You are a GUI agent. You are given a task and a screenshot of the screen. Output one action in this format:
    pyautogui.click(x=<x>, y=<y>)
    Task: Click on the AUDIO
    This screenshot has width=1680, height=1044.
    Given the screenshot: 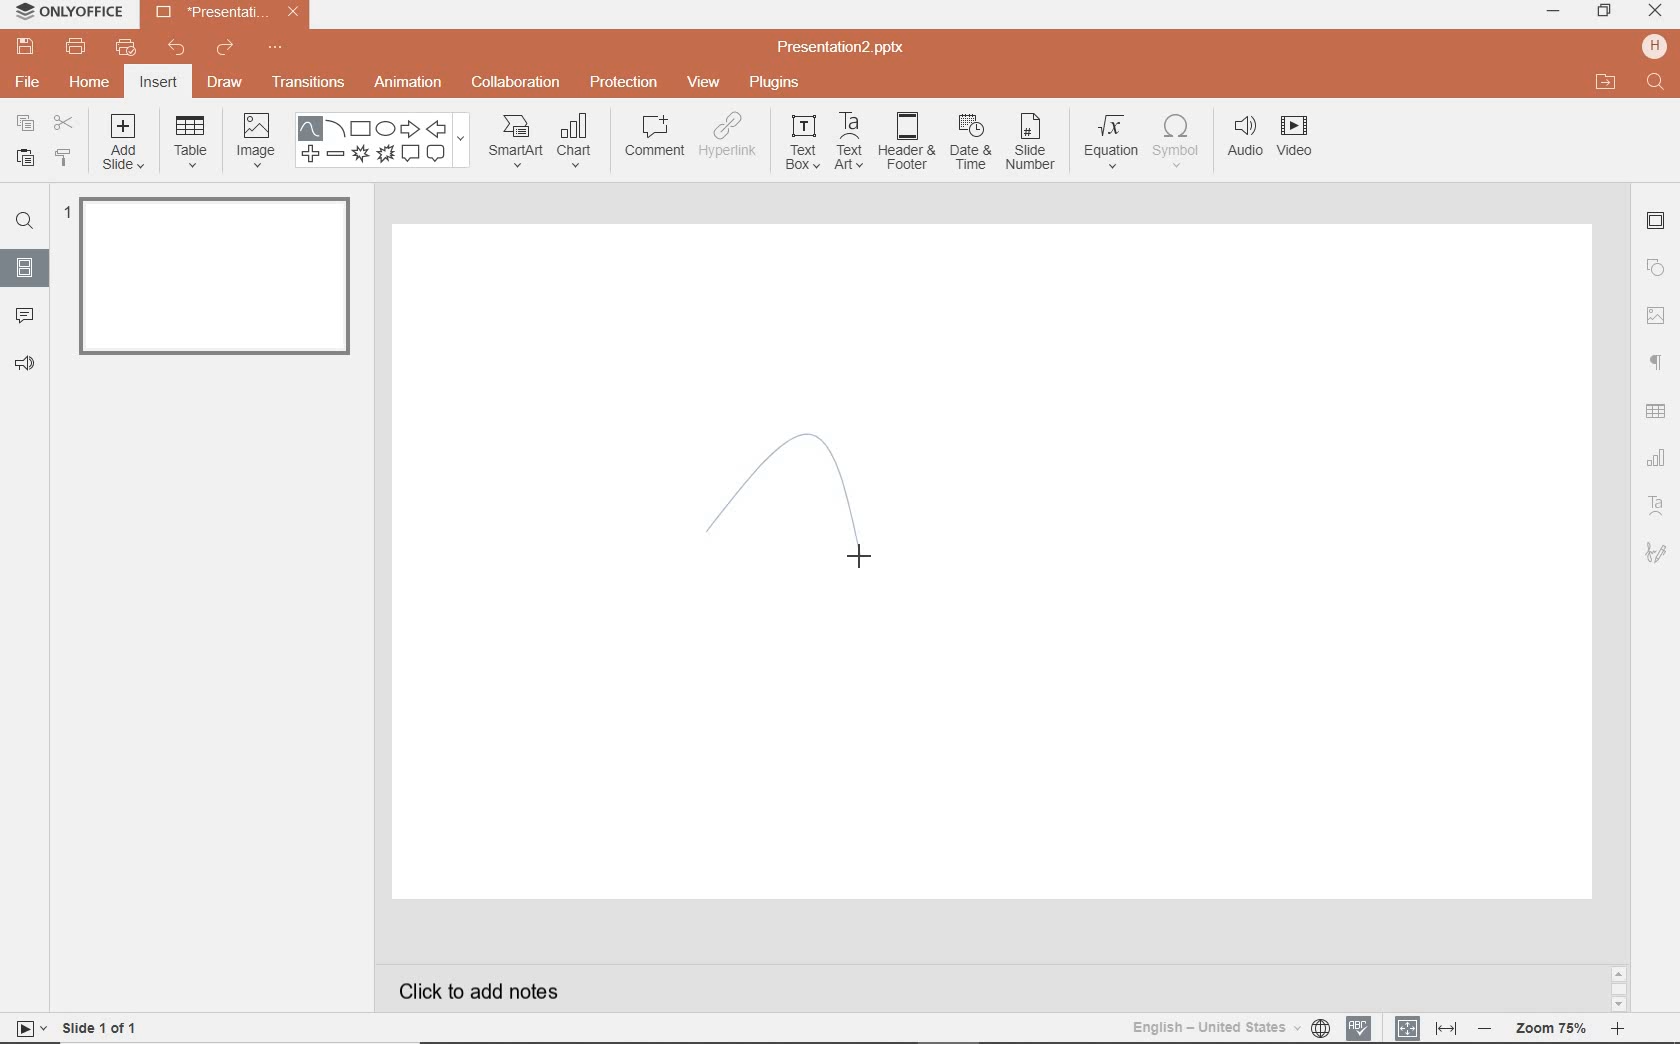 What is the action you would take?
    pyautogui.click(x=1246, y=137)
    